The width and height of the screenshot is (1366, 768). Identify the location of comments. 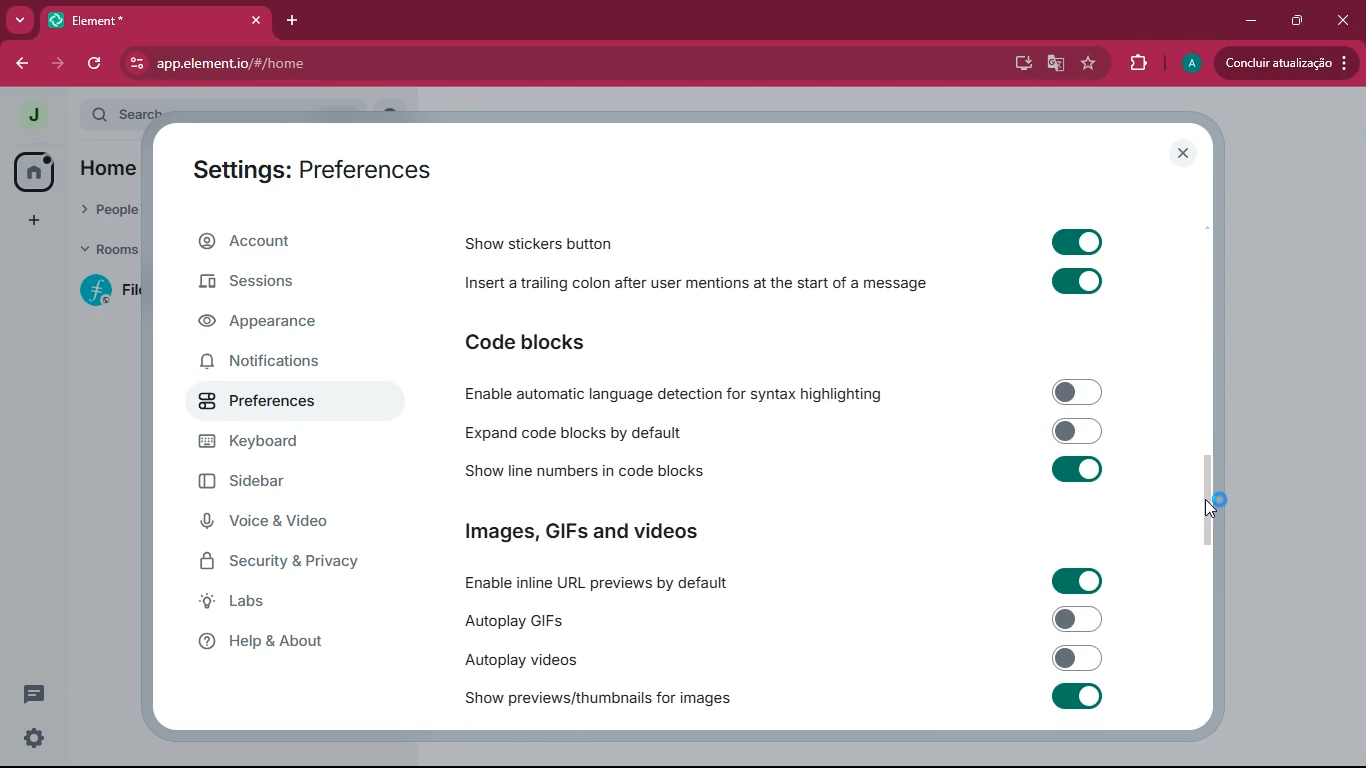
(37, 692).